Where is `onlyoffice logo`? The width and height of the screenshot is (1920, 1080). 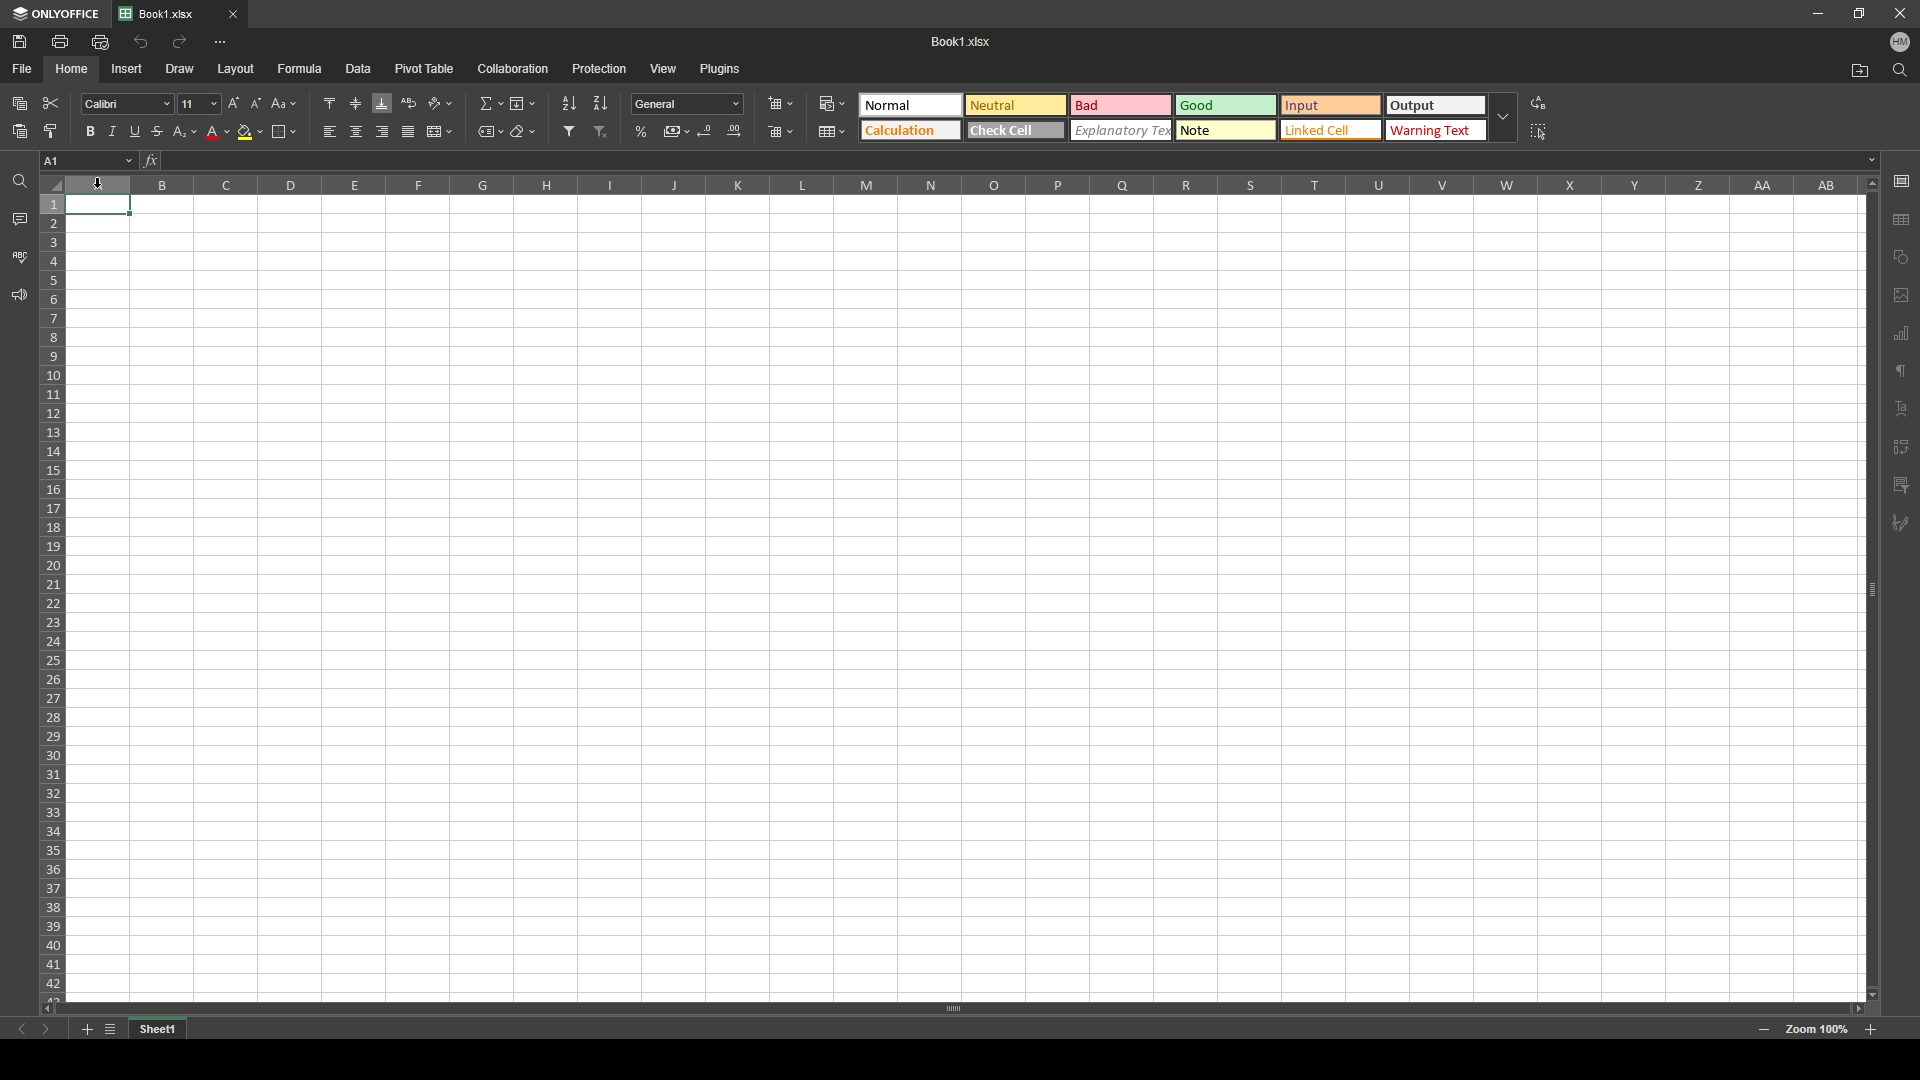 onlyoffice logo is located at coordinates (57, 14).